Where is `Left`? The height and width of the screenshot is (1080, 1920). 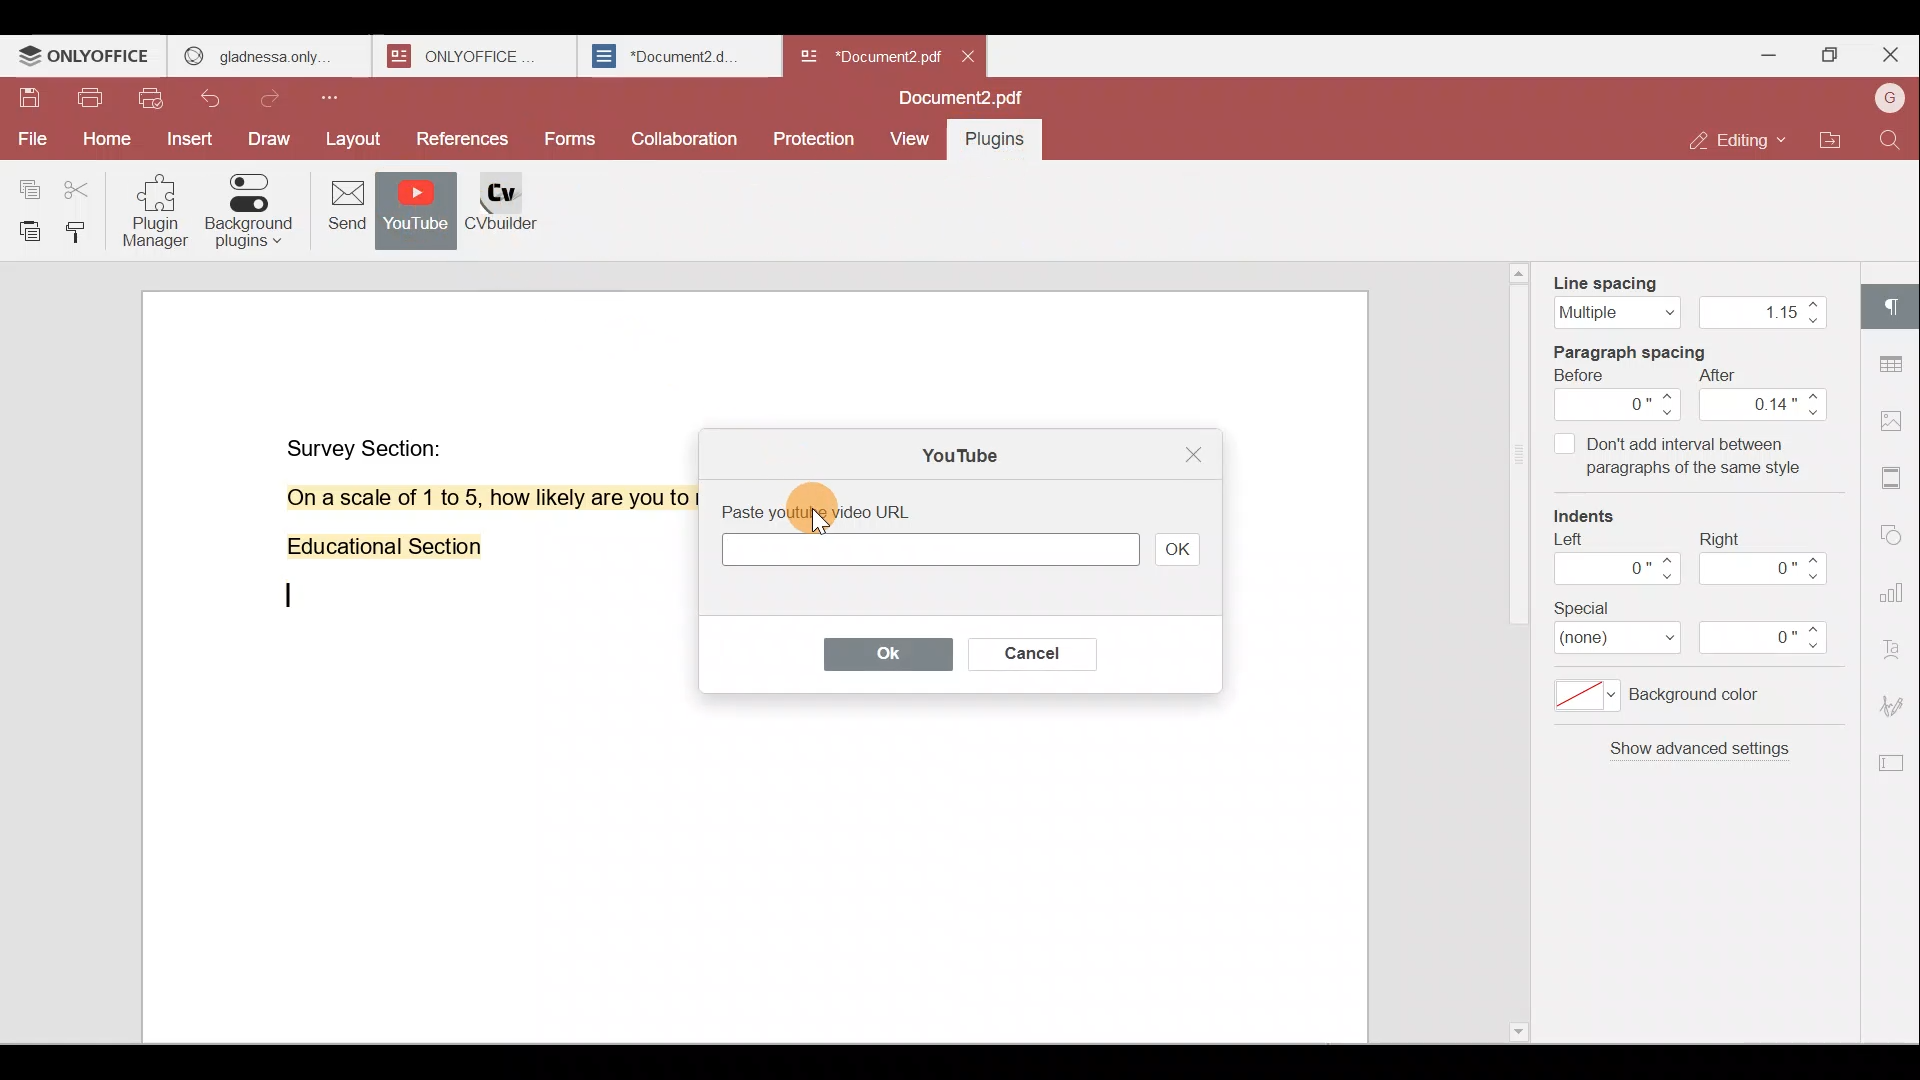
Left is located at coordinates (1613, 565).